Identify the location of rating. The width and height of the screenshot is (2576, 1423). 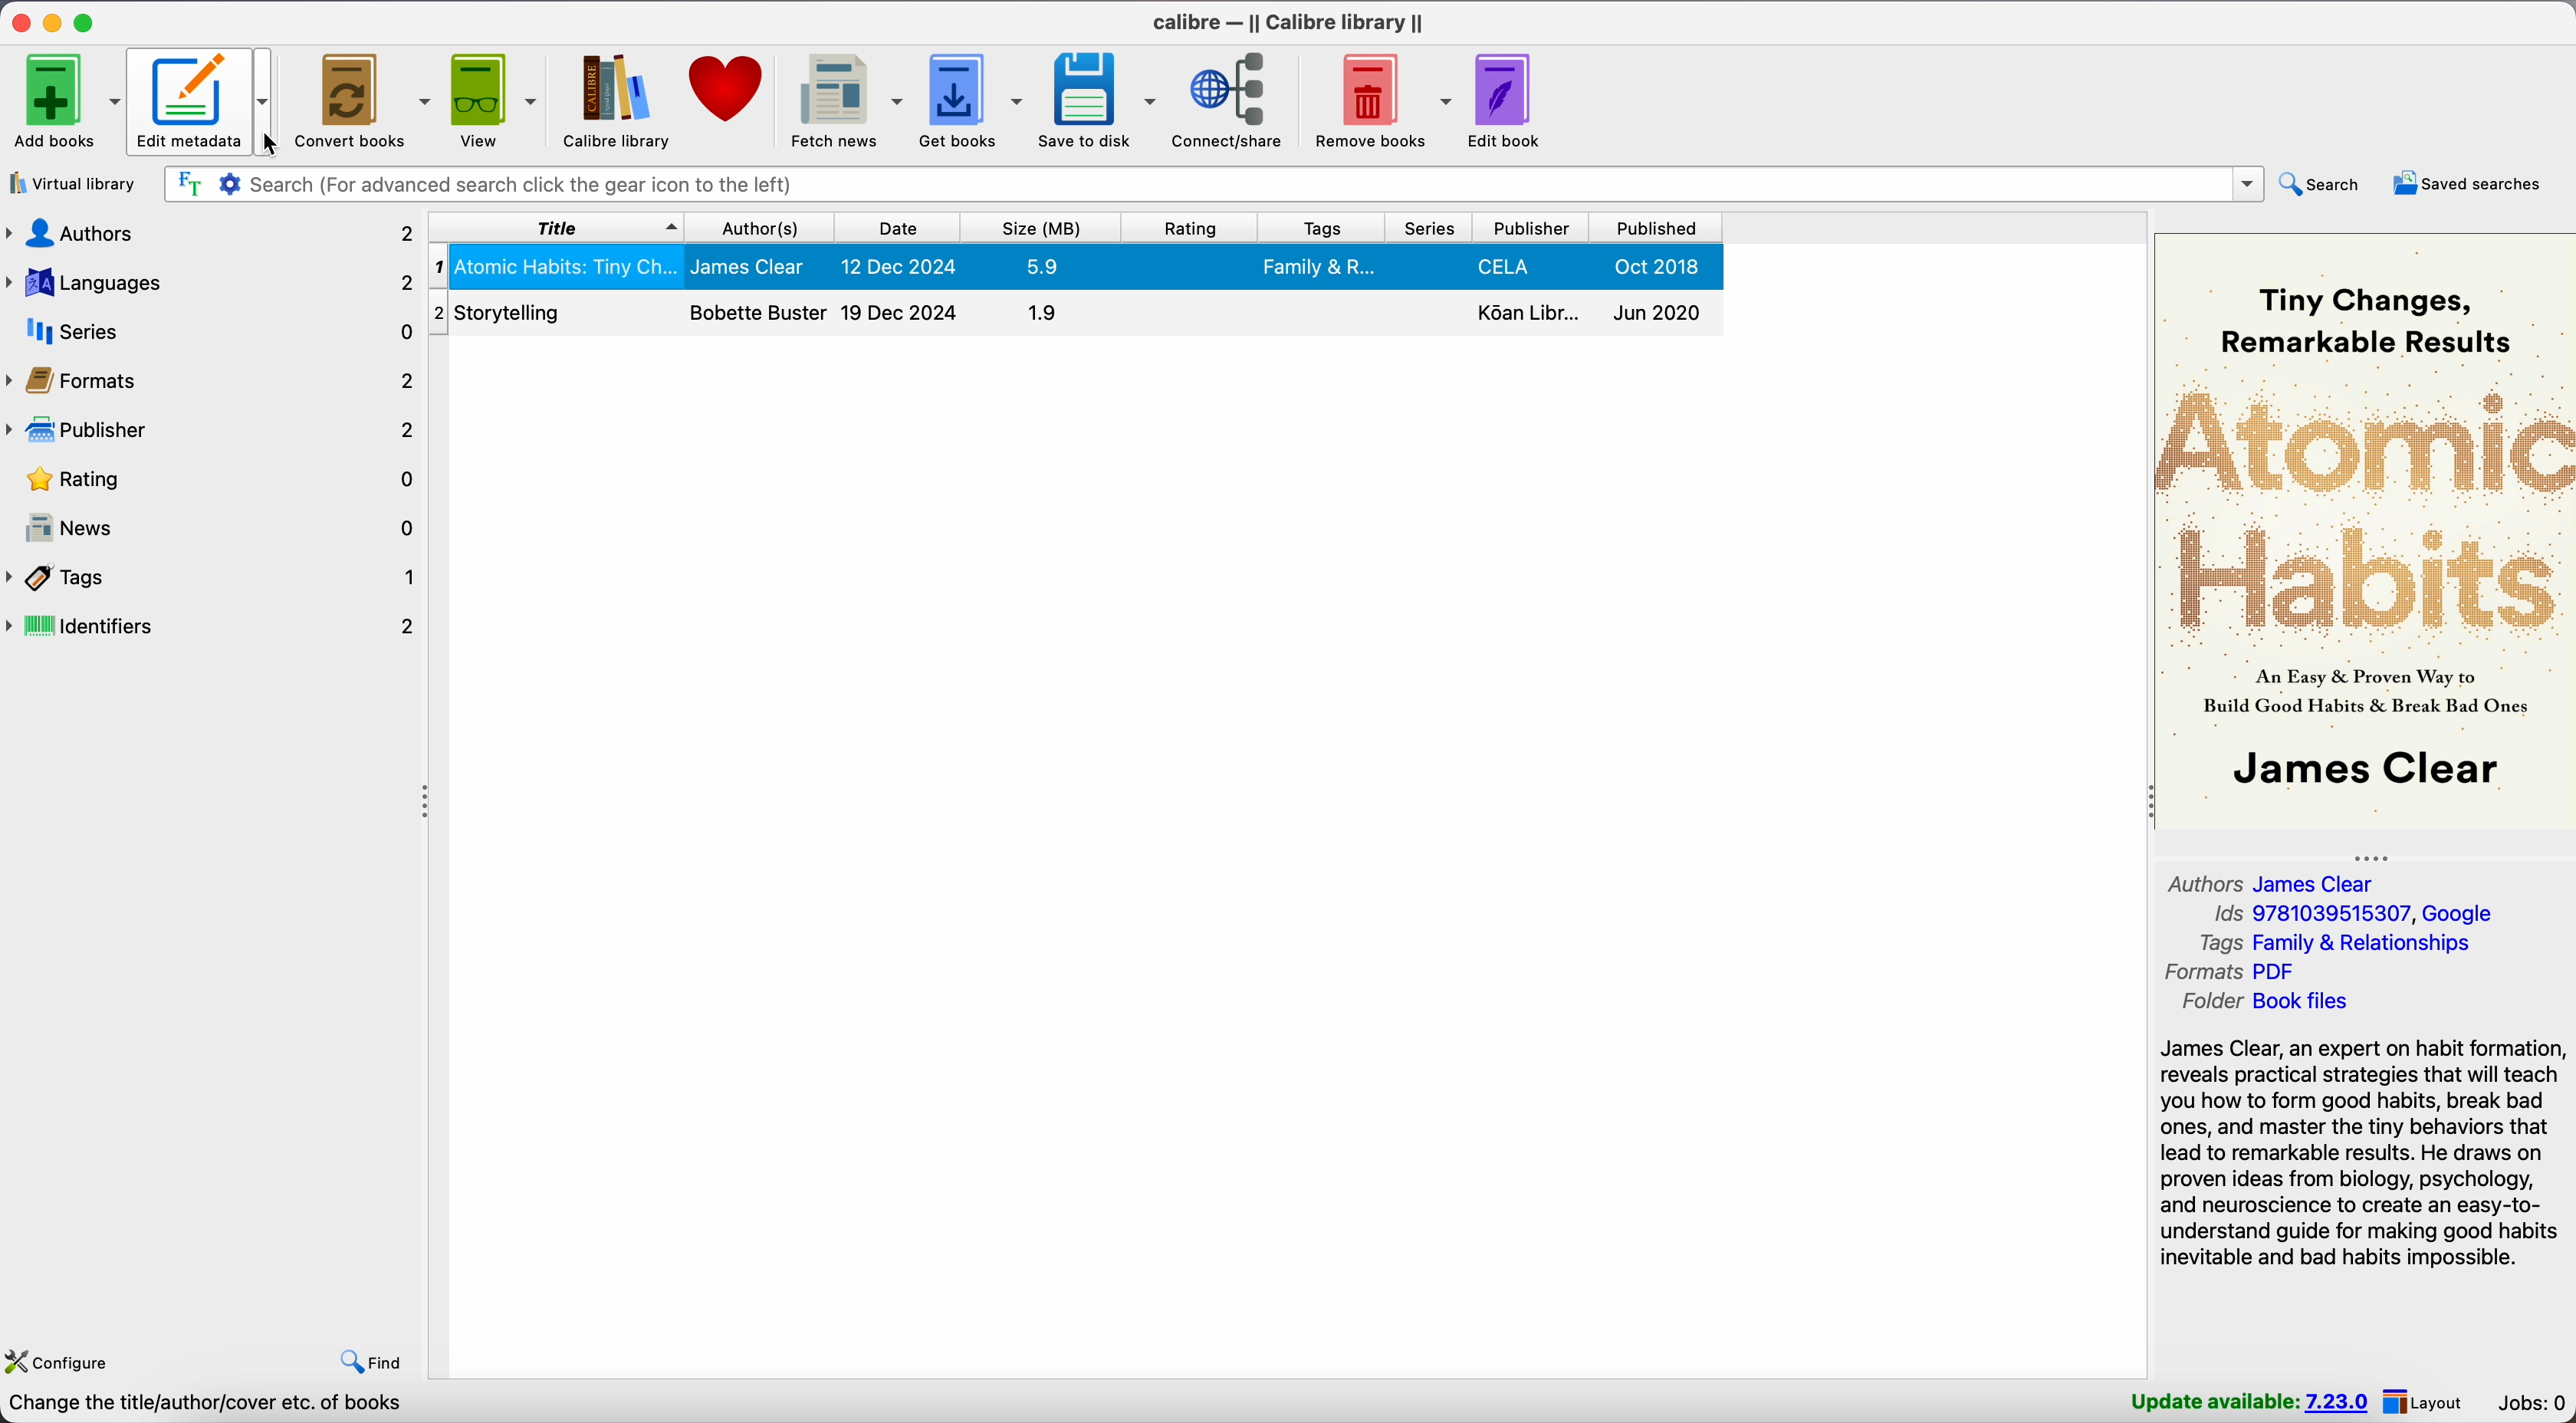
(220, 481).